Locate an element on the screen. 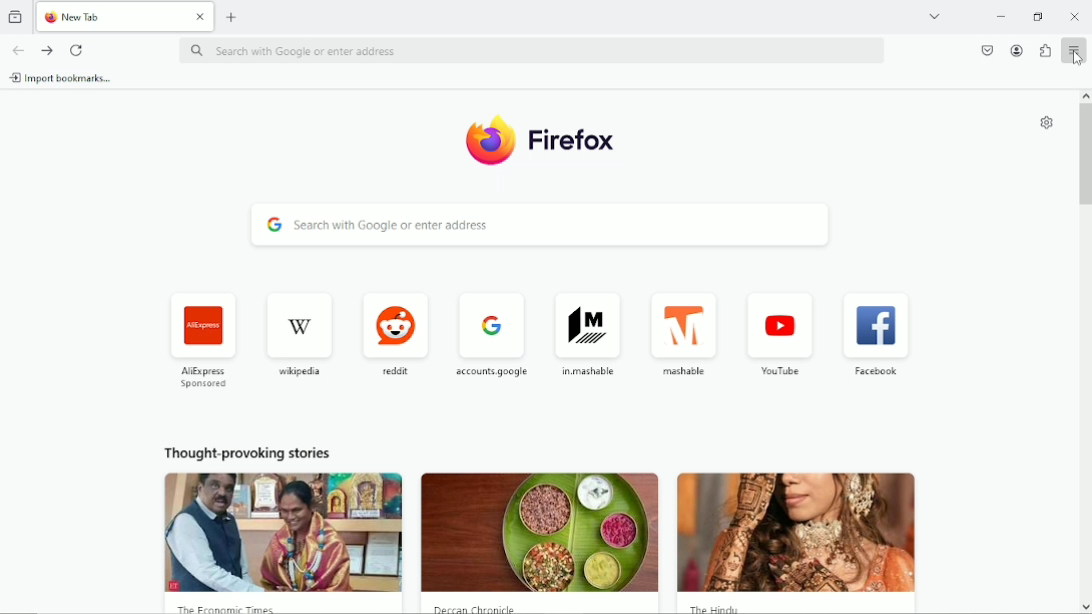 Image resolution: width=1092 pixels, height=614 pixels. scroll up is located at coordinates (1084, 94).